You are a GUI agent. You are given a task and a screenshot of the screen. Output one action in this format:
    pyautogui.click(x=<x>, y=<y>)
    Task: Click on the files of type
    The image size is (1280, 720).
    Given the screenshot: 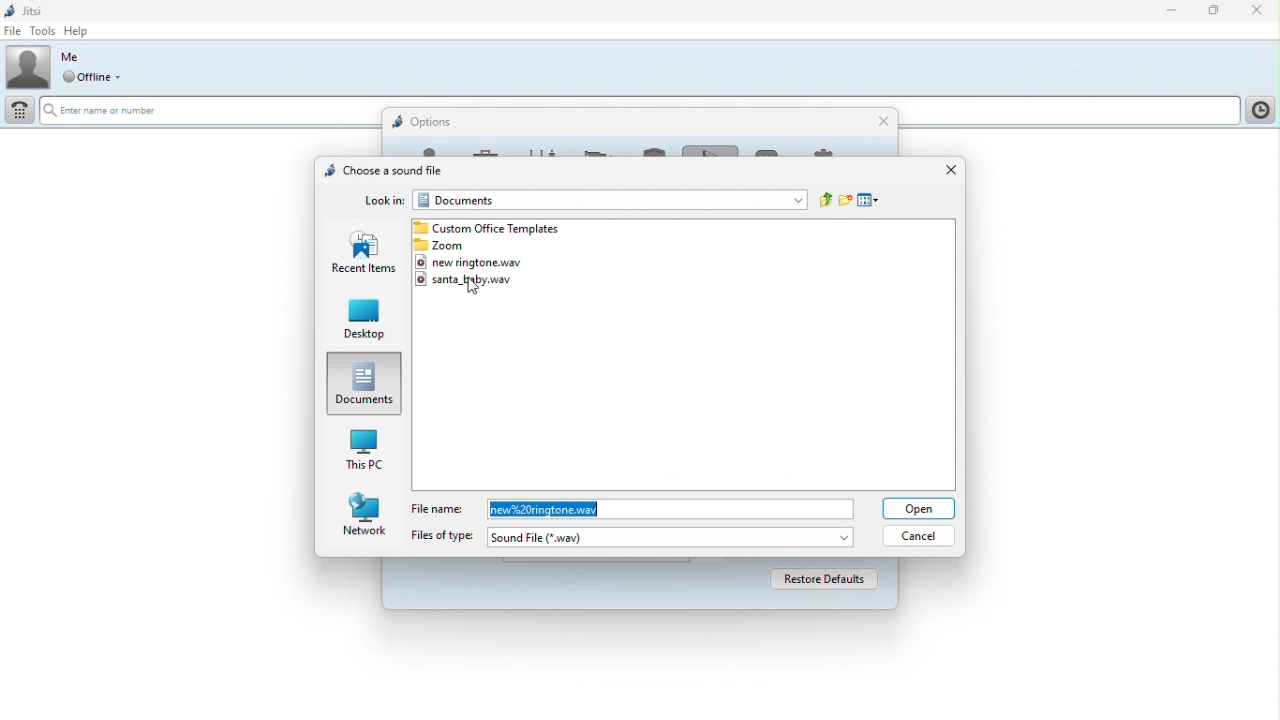 What is the action you would take?
    pyautogui.click(x=438, y=535)
    